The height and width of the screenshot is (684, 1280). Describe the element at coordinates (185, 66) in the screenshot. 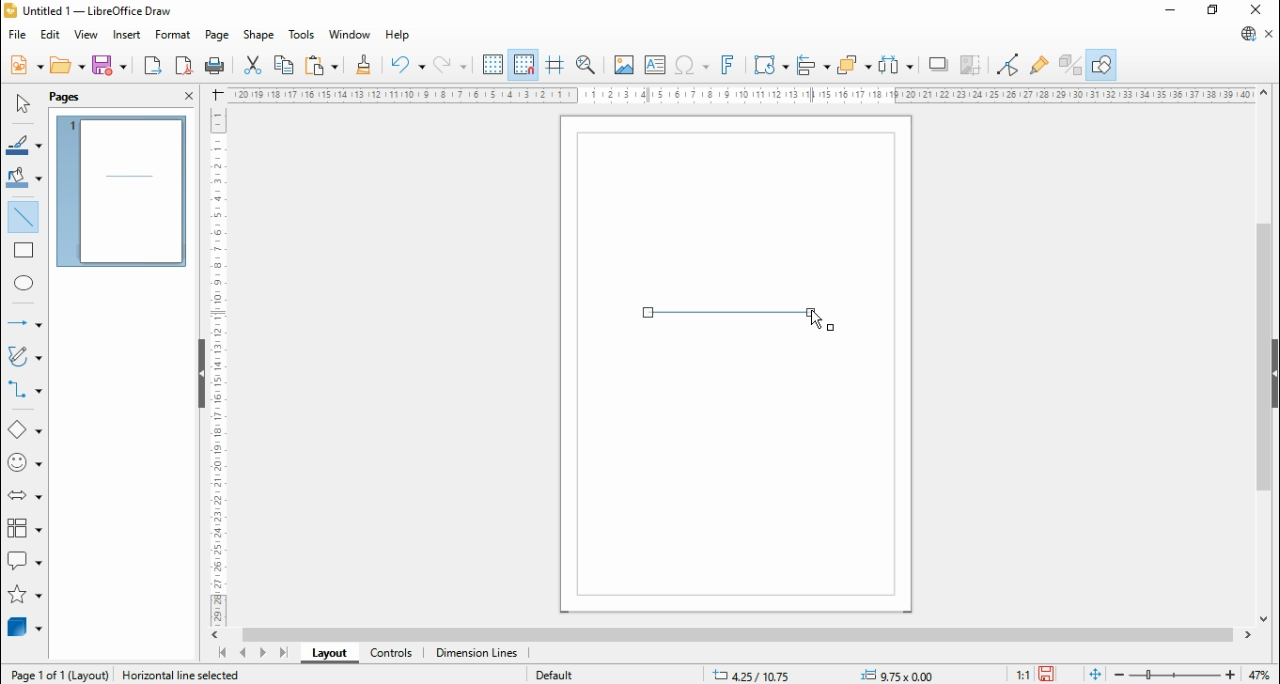

I see `export as pdf` at that location.